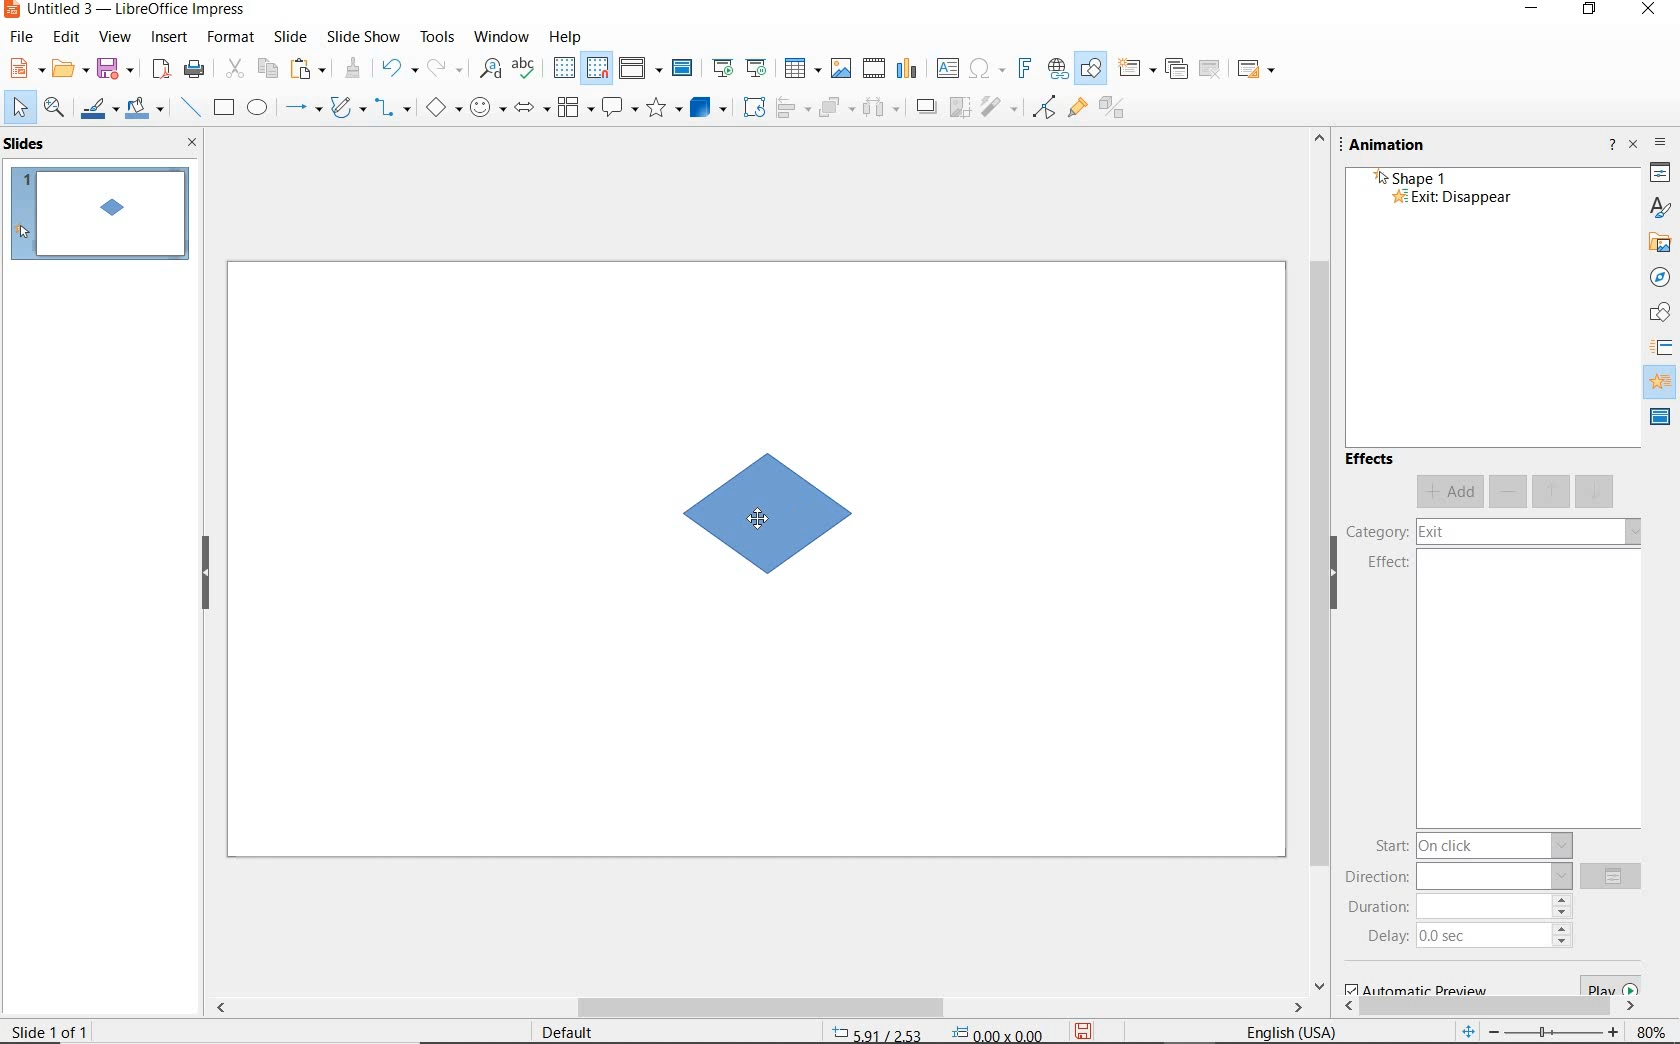  What do you see at coordinates (1660, 174) in the screenshot?
I see `properties` at bounding box center [1660, 174].